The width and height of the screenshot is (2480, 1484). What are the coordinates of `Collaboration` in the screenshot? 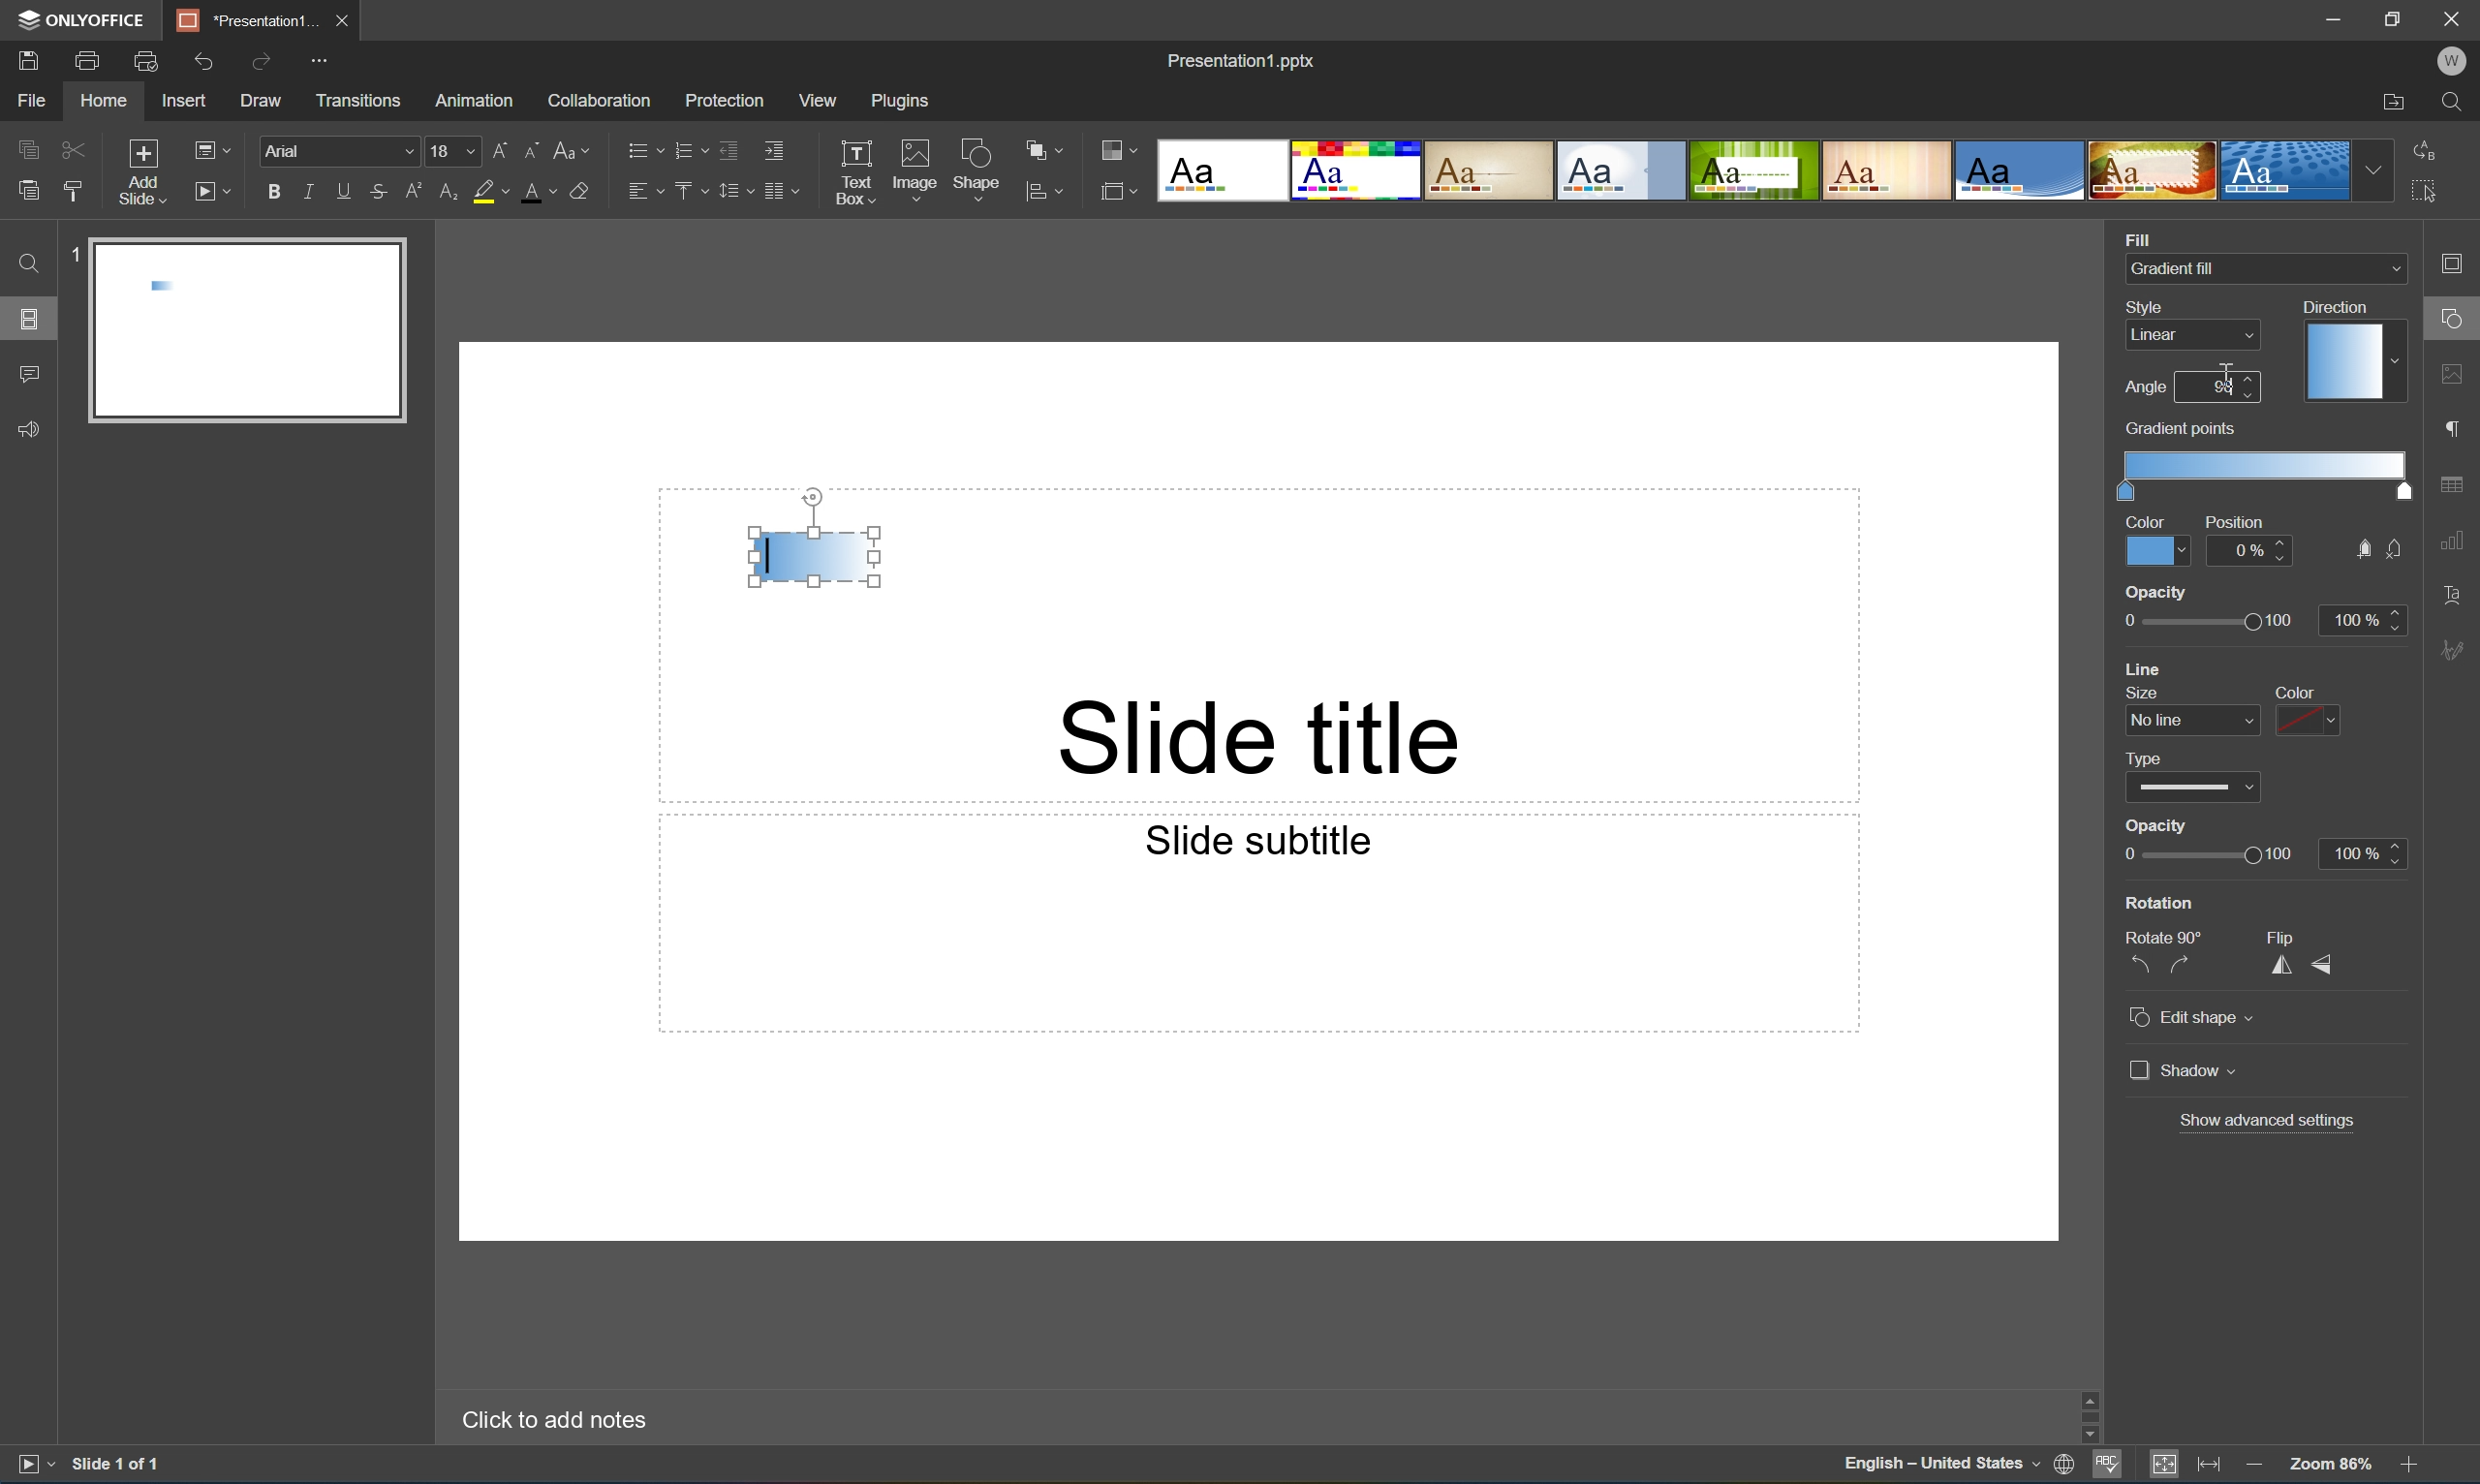 It's located at (595, 99).